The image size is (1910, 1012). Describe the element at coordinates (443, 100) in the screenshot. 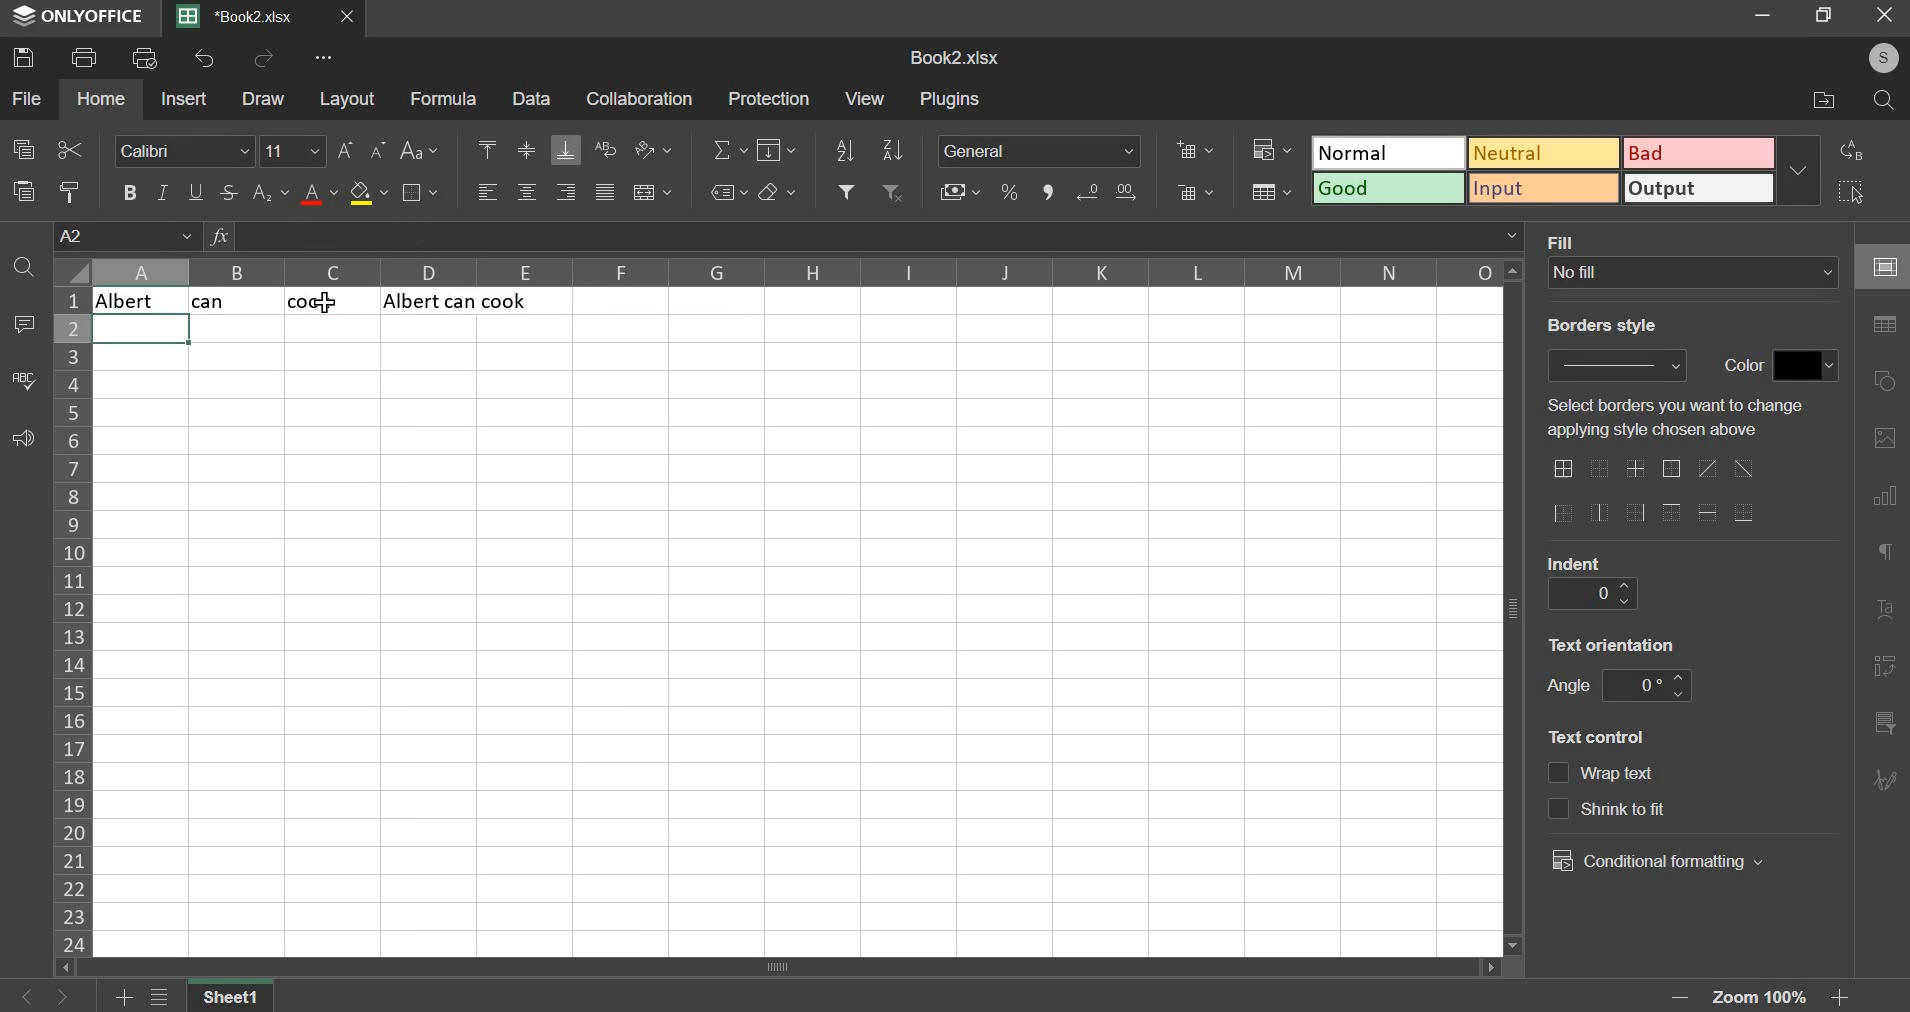

I see `formula` at that location.